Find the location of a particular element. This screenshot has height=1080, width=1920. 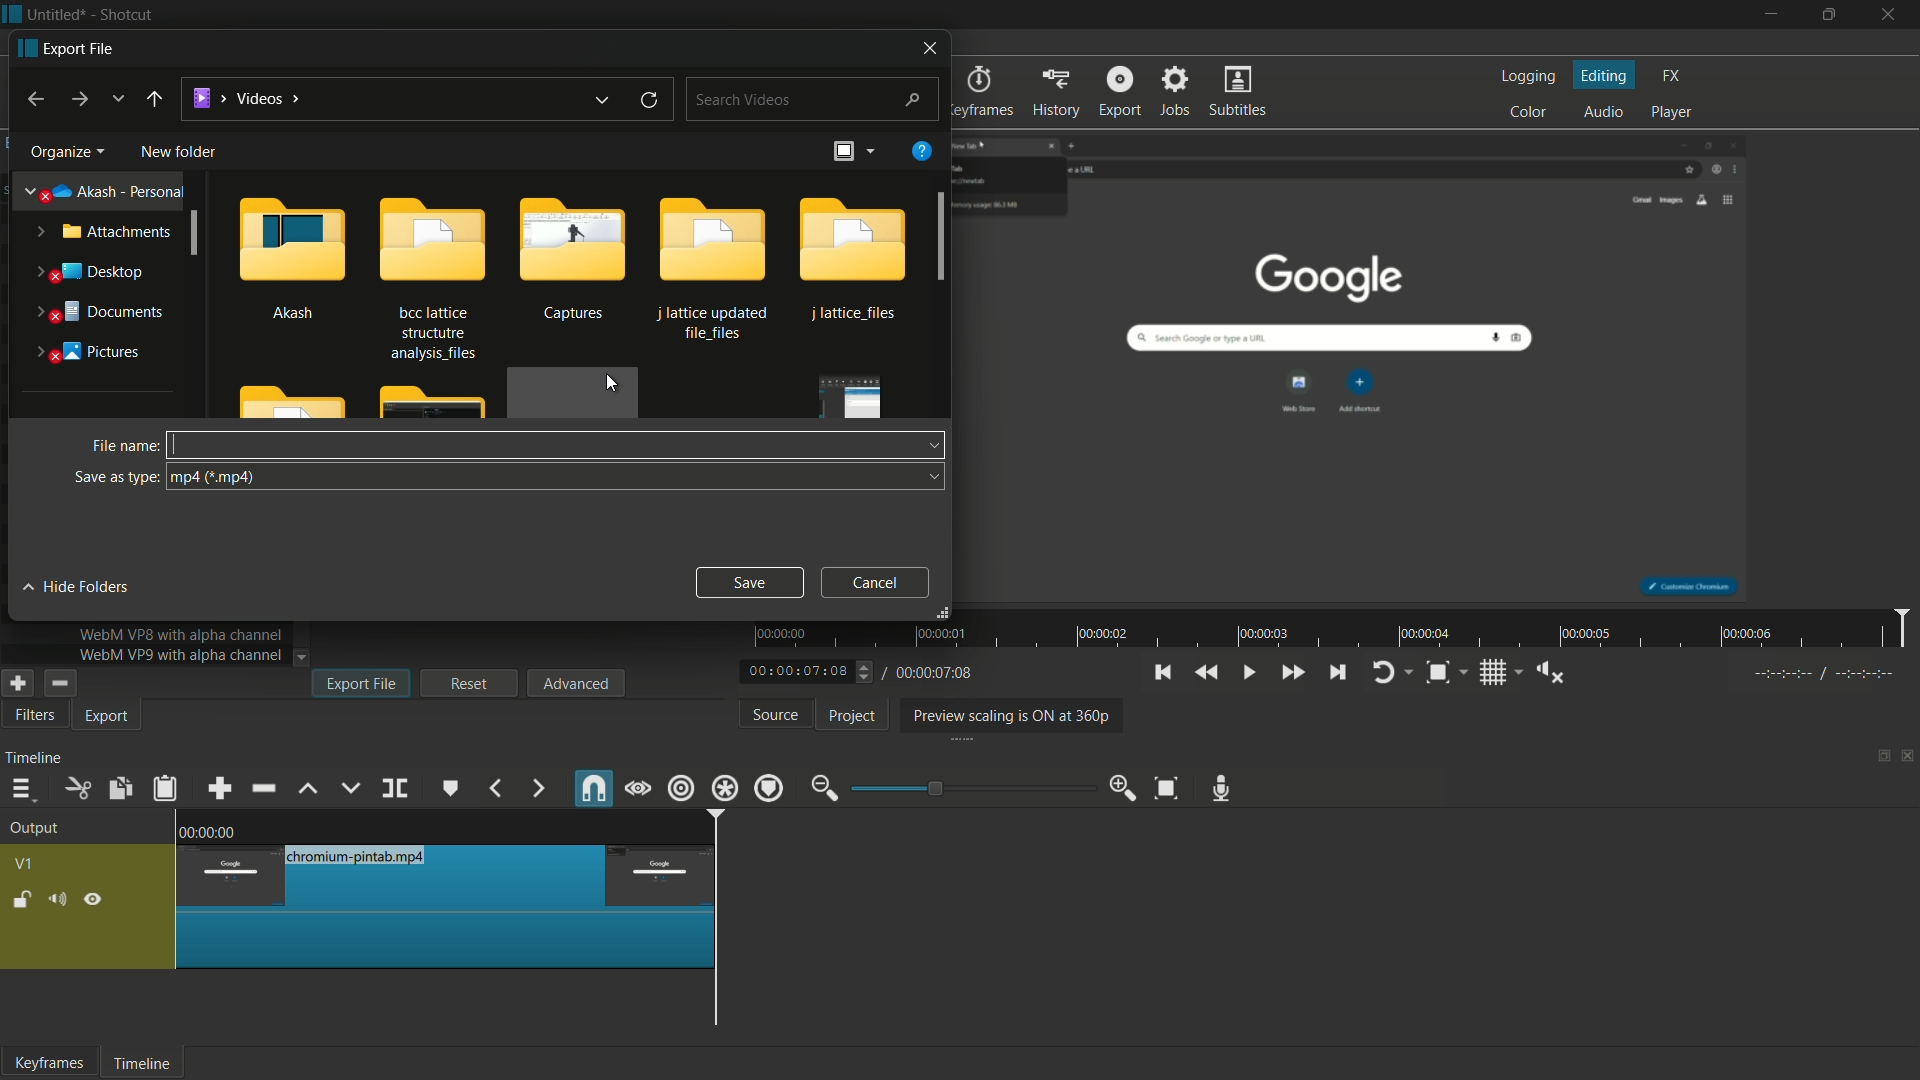

forward is located at coordinates (77, 100).